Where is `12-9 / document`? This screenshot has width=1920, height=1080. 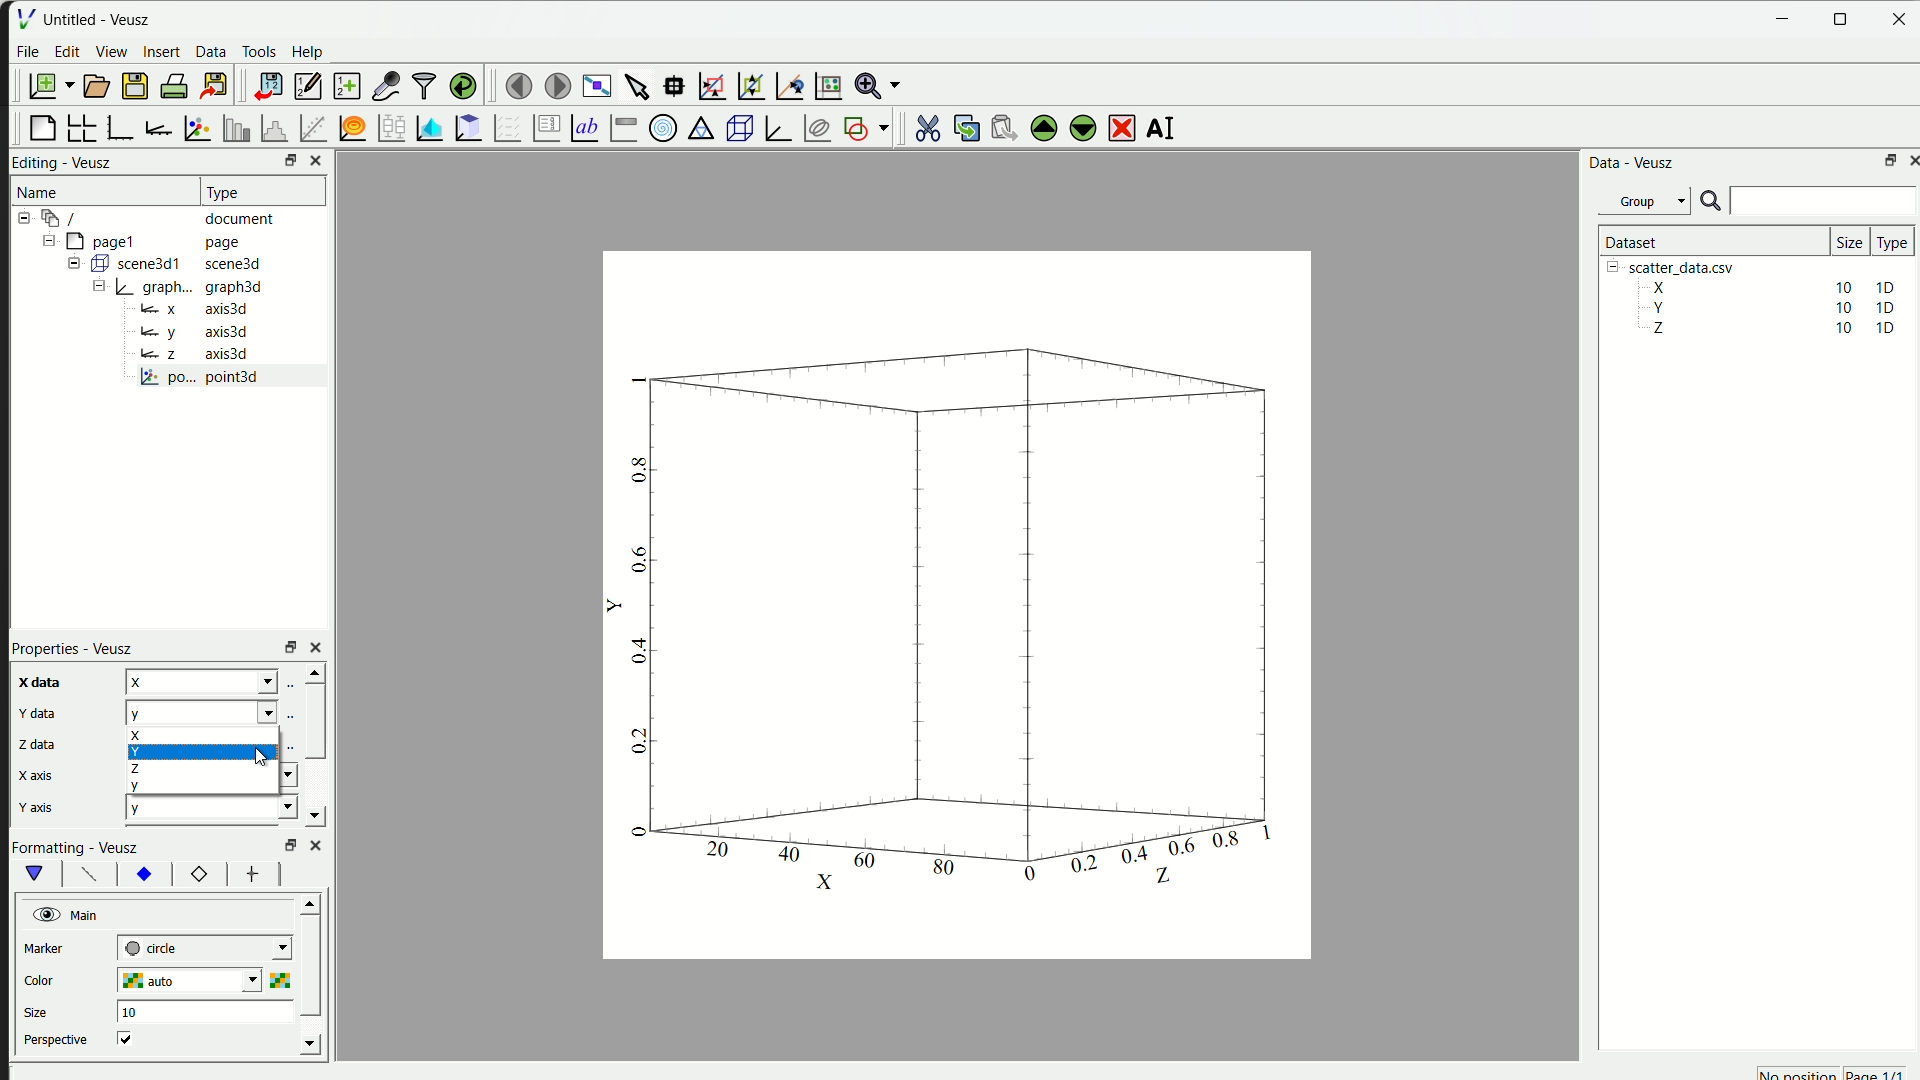
12-9 / document is located at coordinates (144, 218).